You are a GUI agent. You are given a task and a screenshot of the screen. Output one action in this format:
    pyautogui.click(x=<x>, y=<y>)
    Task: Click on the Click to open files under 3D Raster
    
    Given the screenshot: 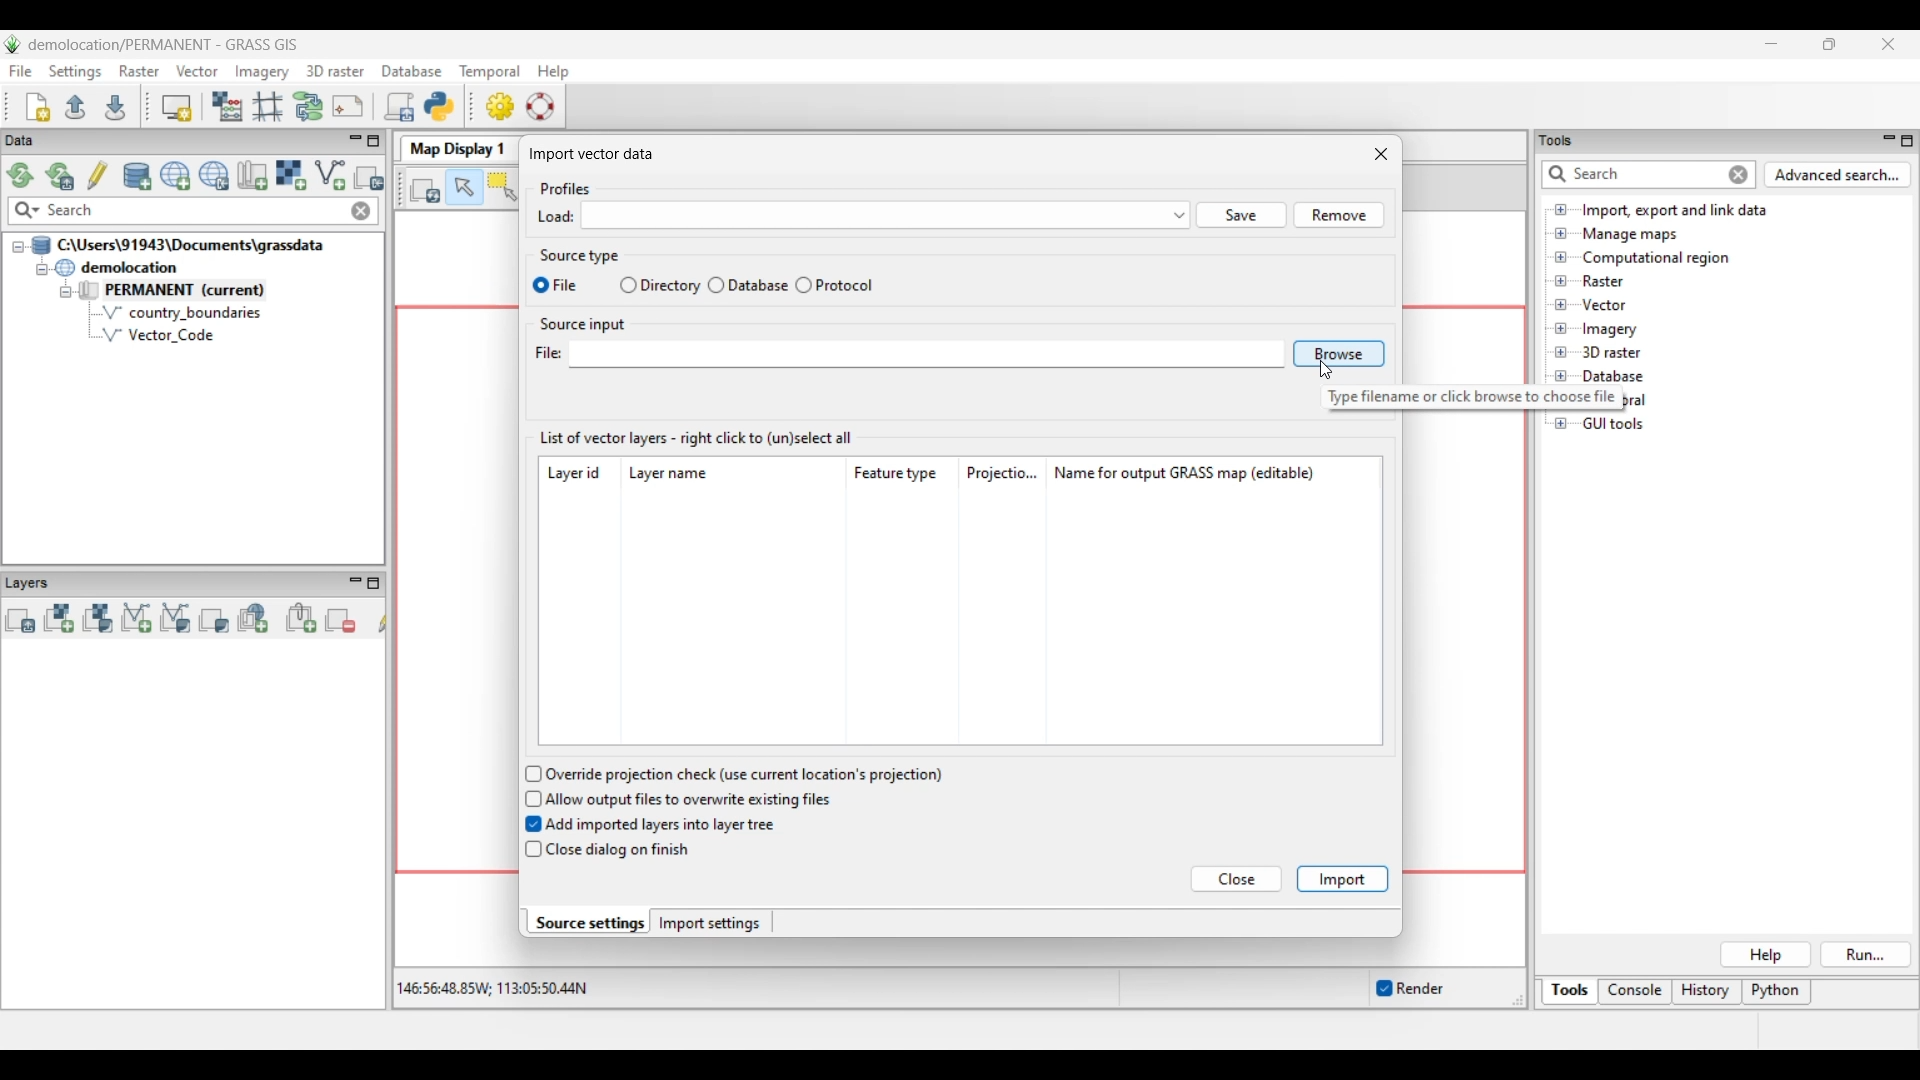 What is the action you would take?
    pyautogui.click(x=1561, y=352)
    